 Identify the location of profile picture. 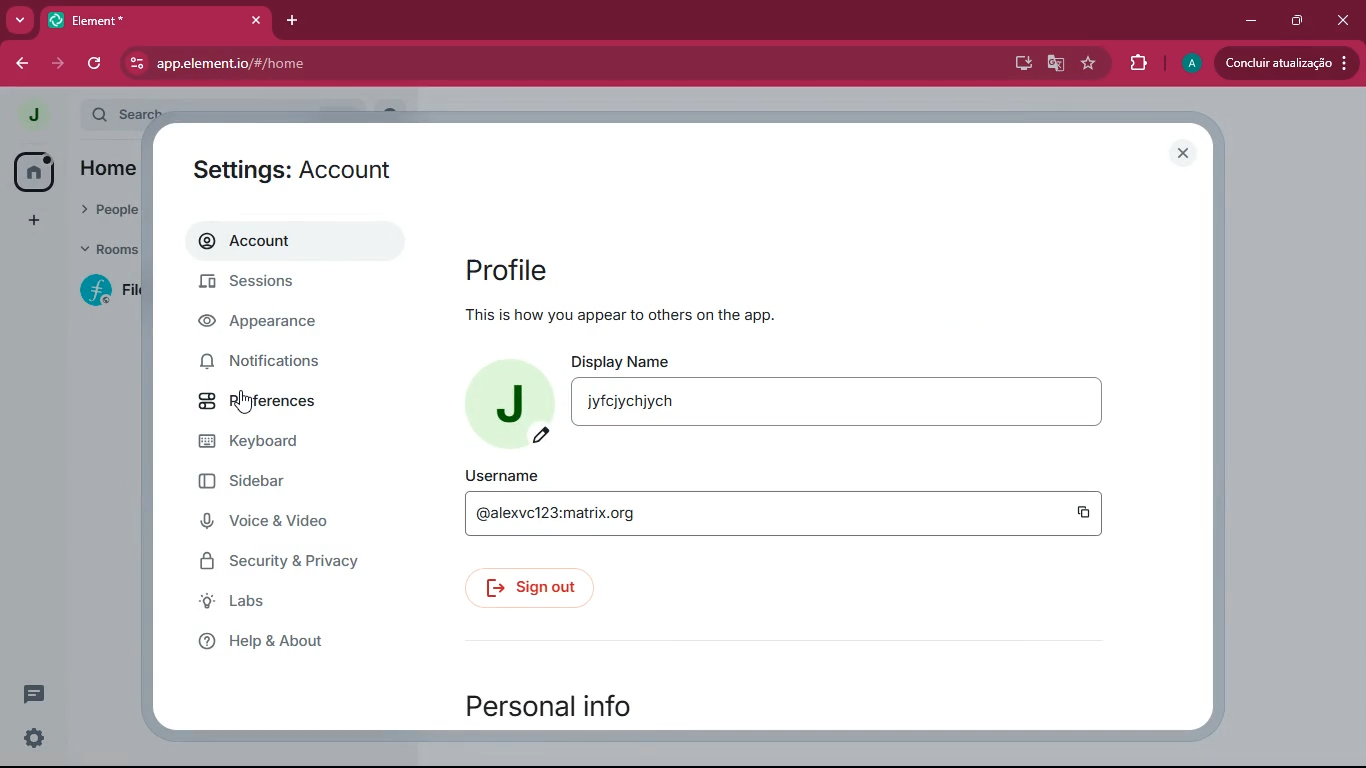
(33, 114).